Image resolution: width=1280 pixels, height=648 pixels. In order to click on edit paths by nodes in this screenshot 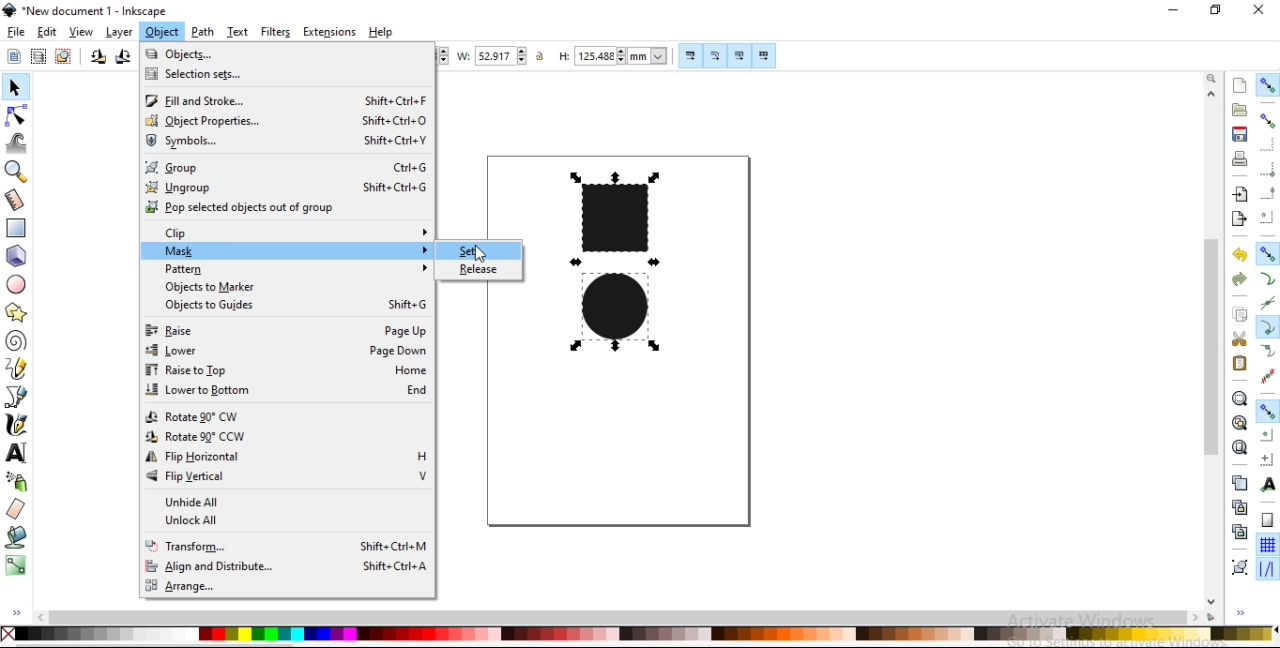, I will do `click(19, 116)`.